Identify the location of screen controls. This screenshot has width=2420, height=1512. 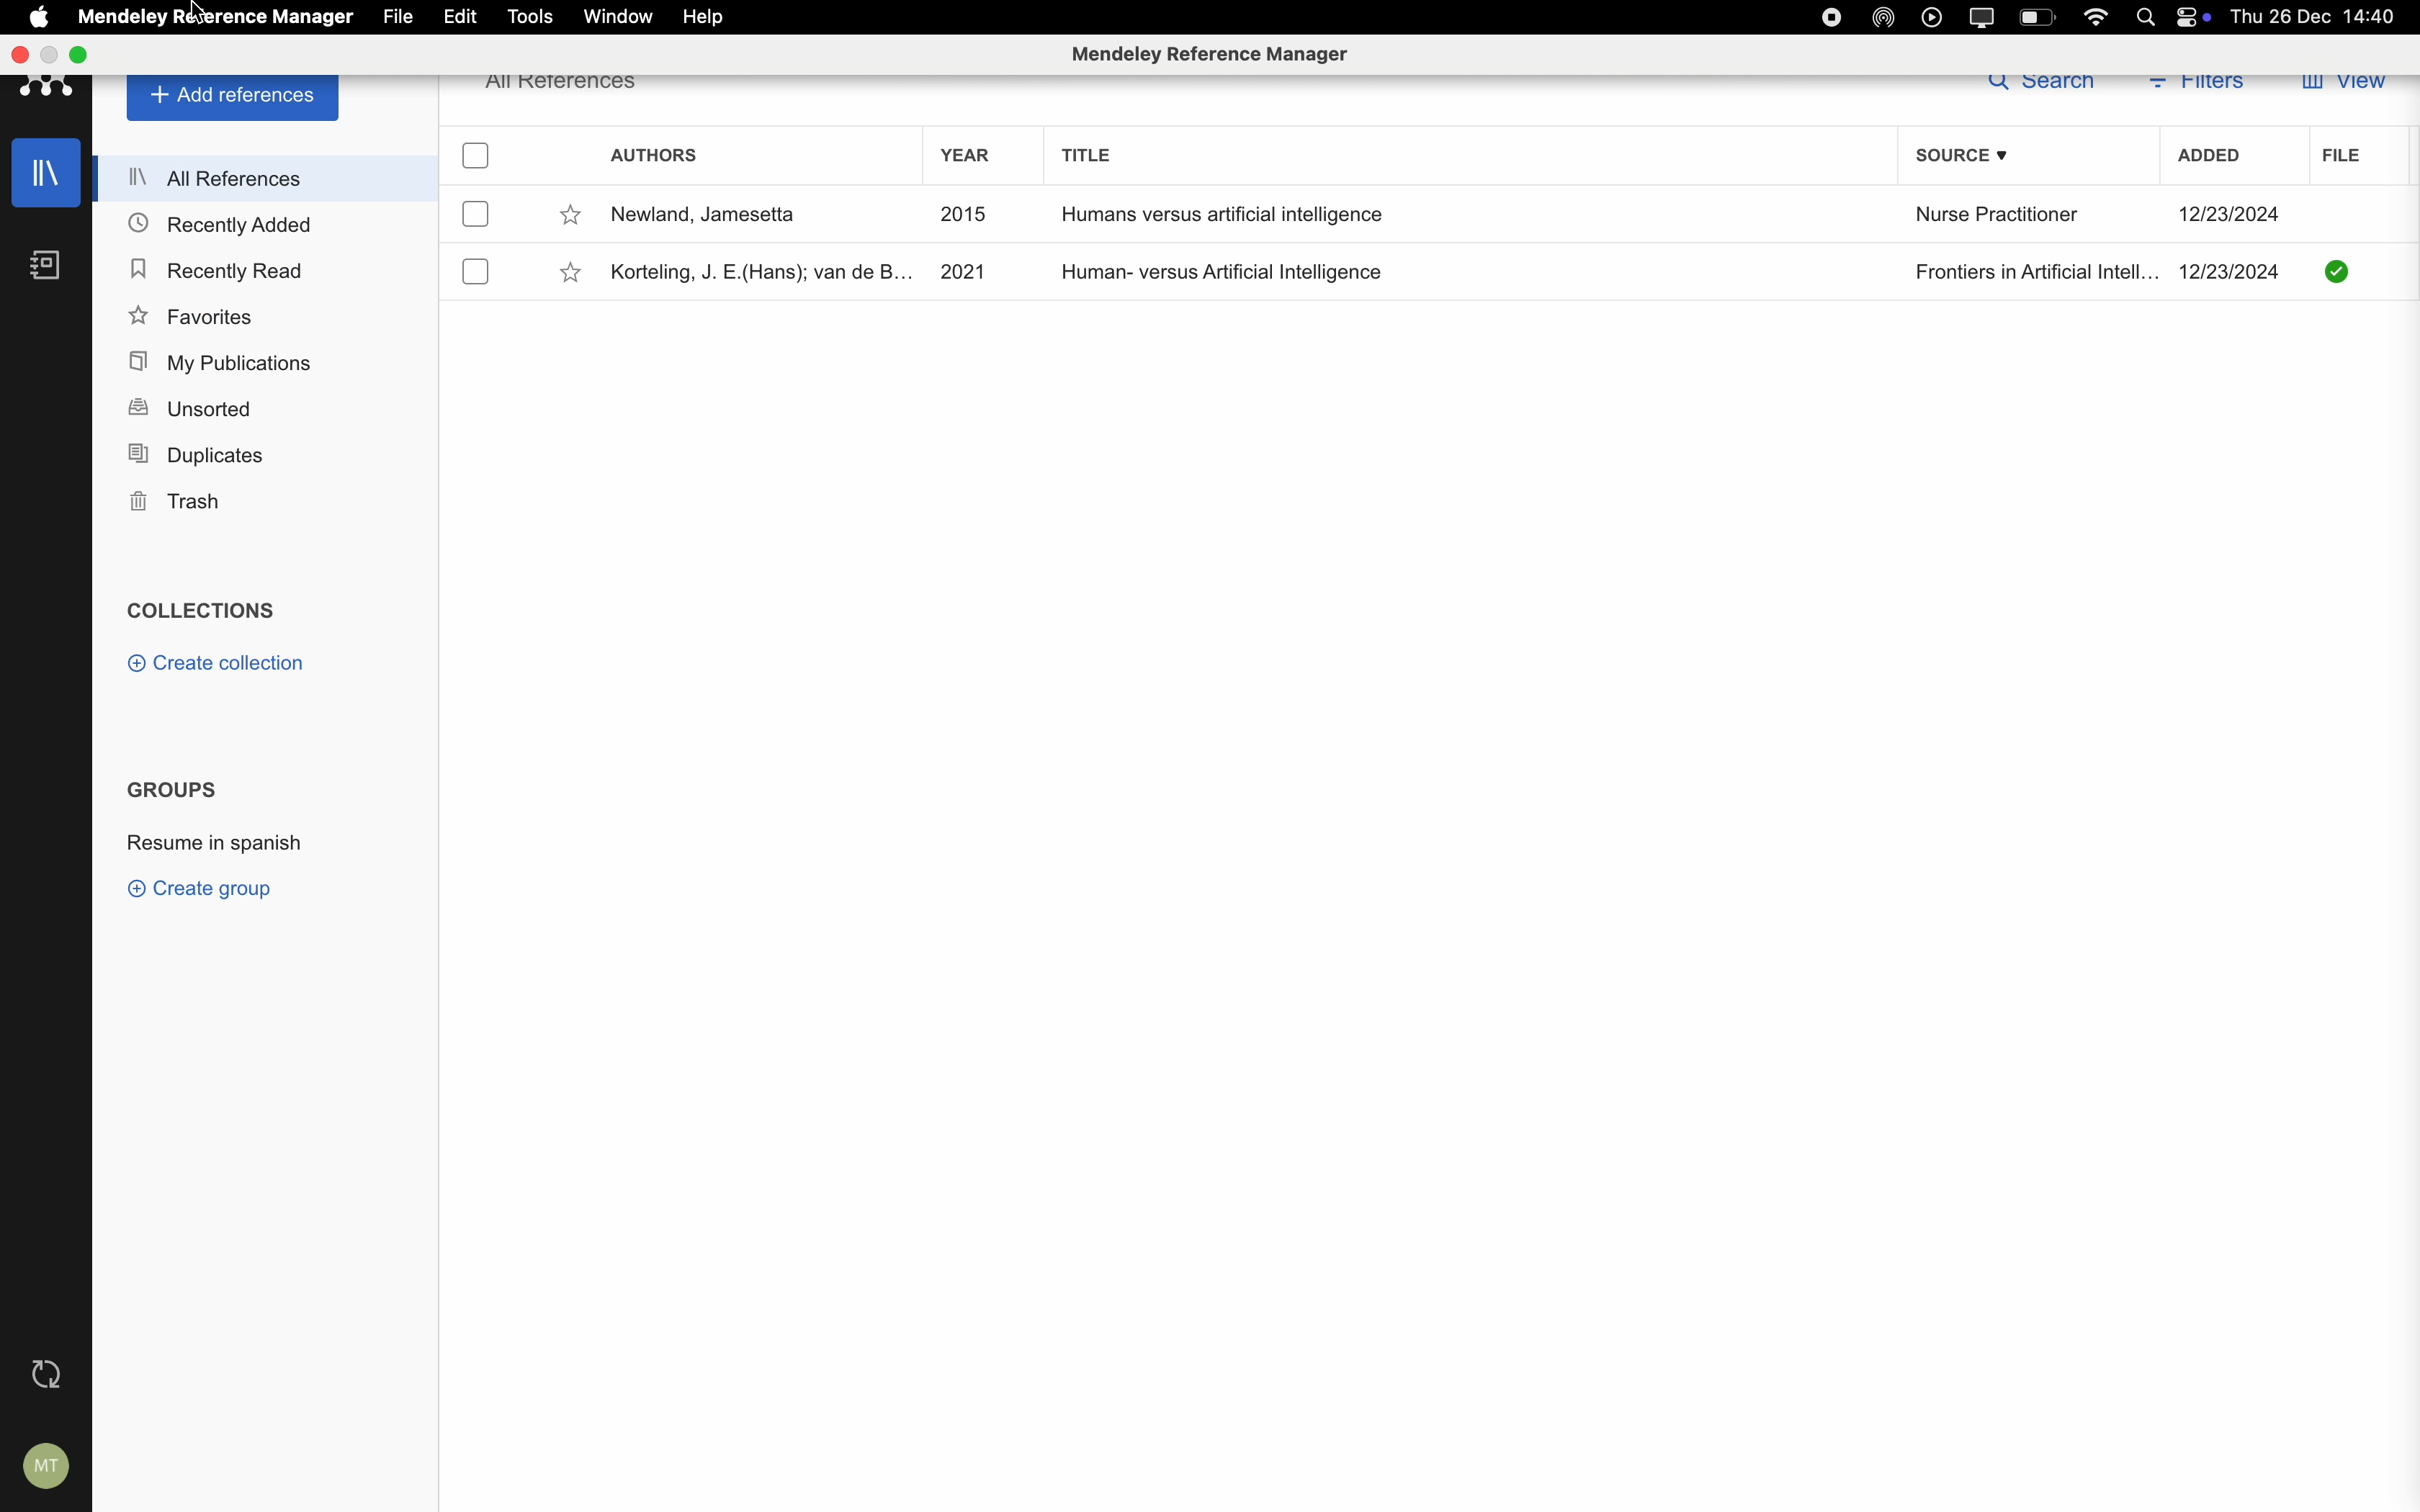
(2198, 19).